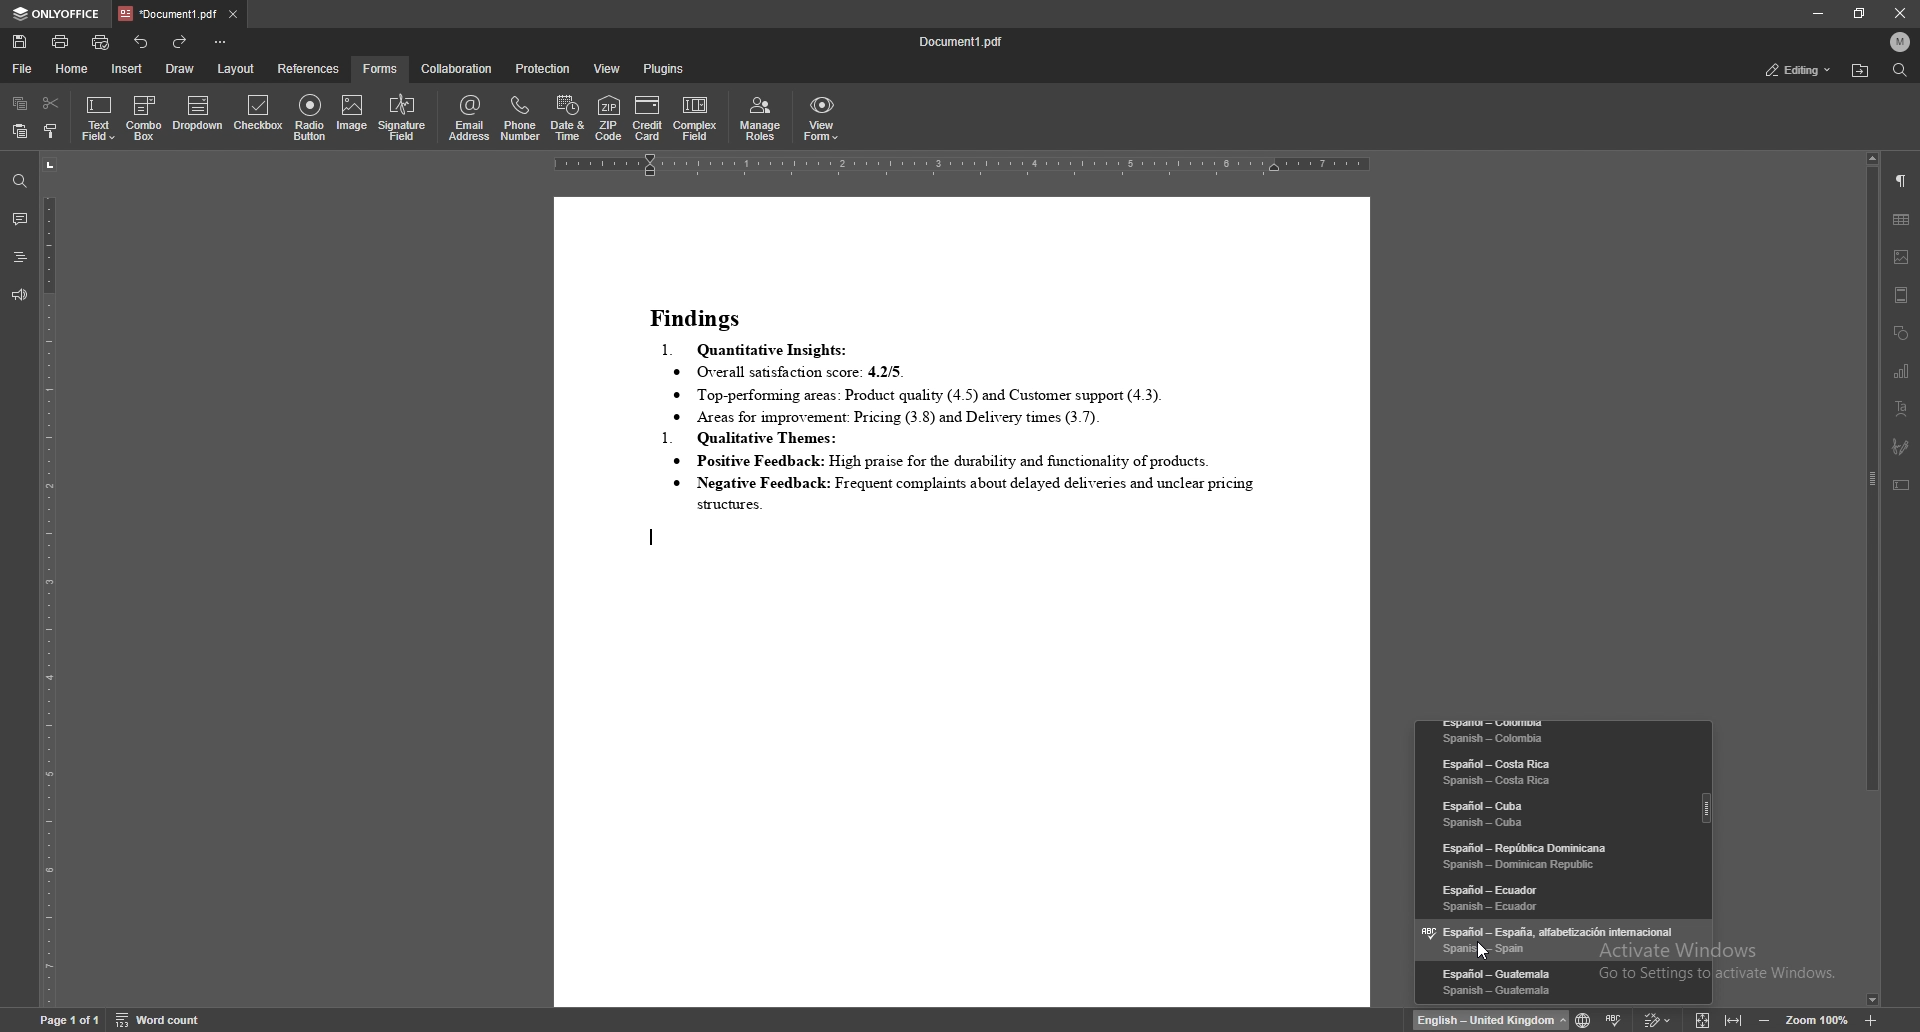 The height and width of the screenshot is (1032, 1920). I want to click on radio button, so click(311, 118).